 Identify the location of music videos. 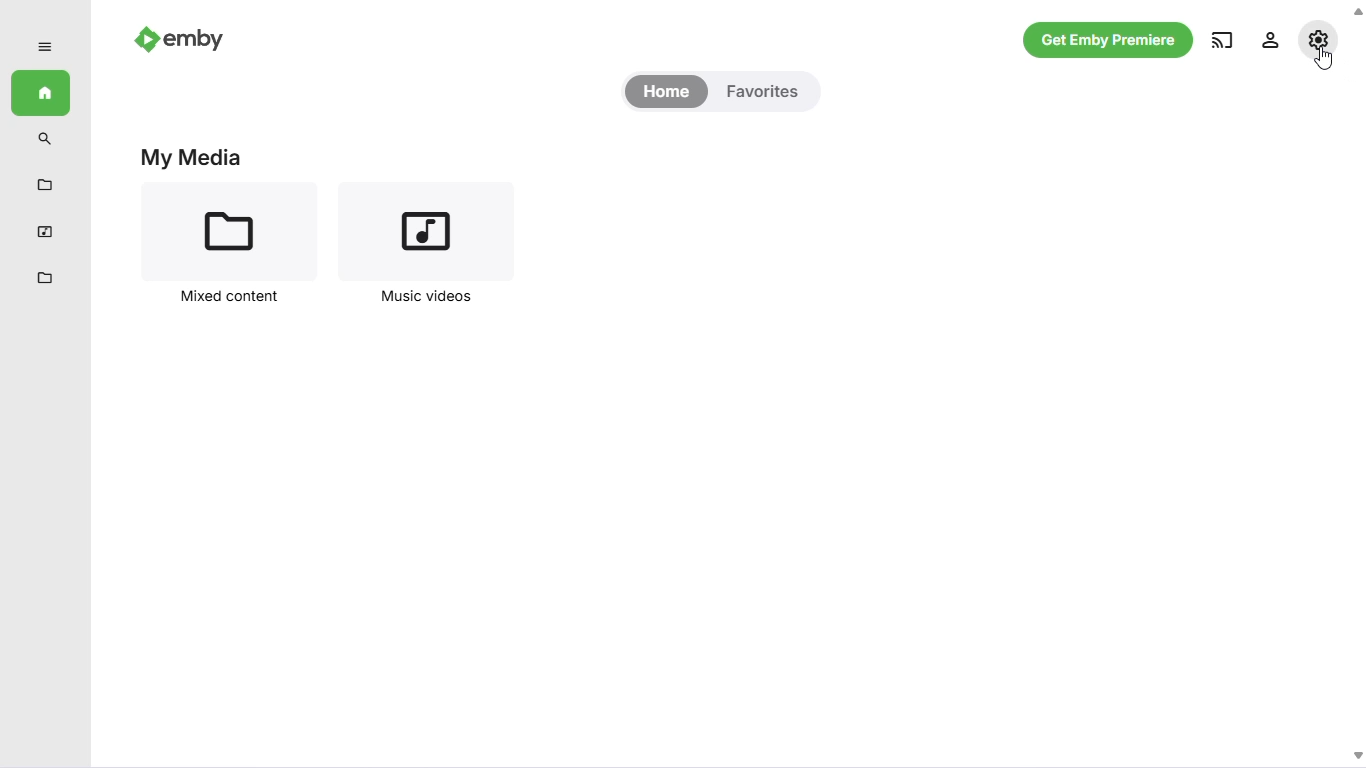
(427, 245).